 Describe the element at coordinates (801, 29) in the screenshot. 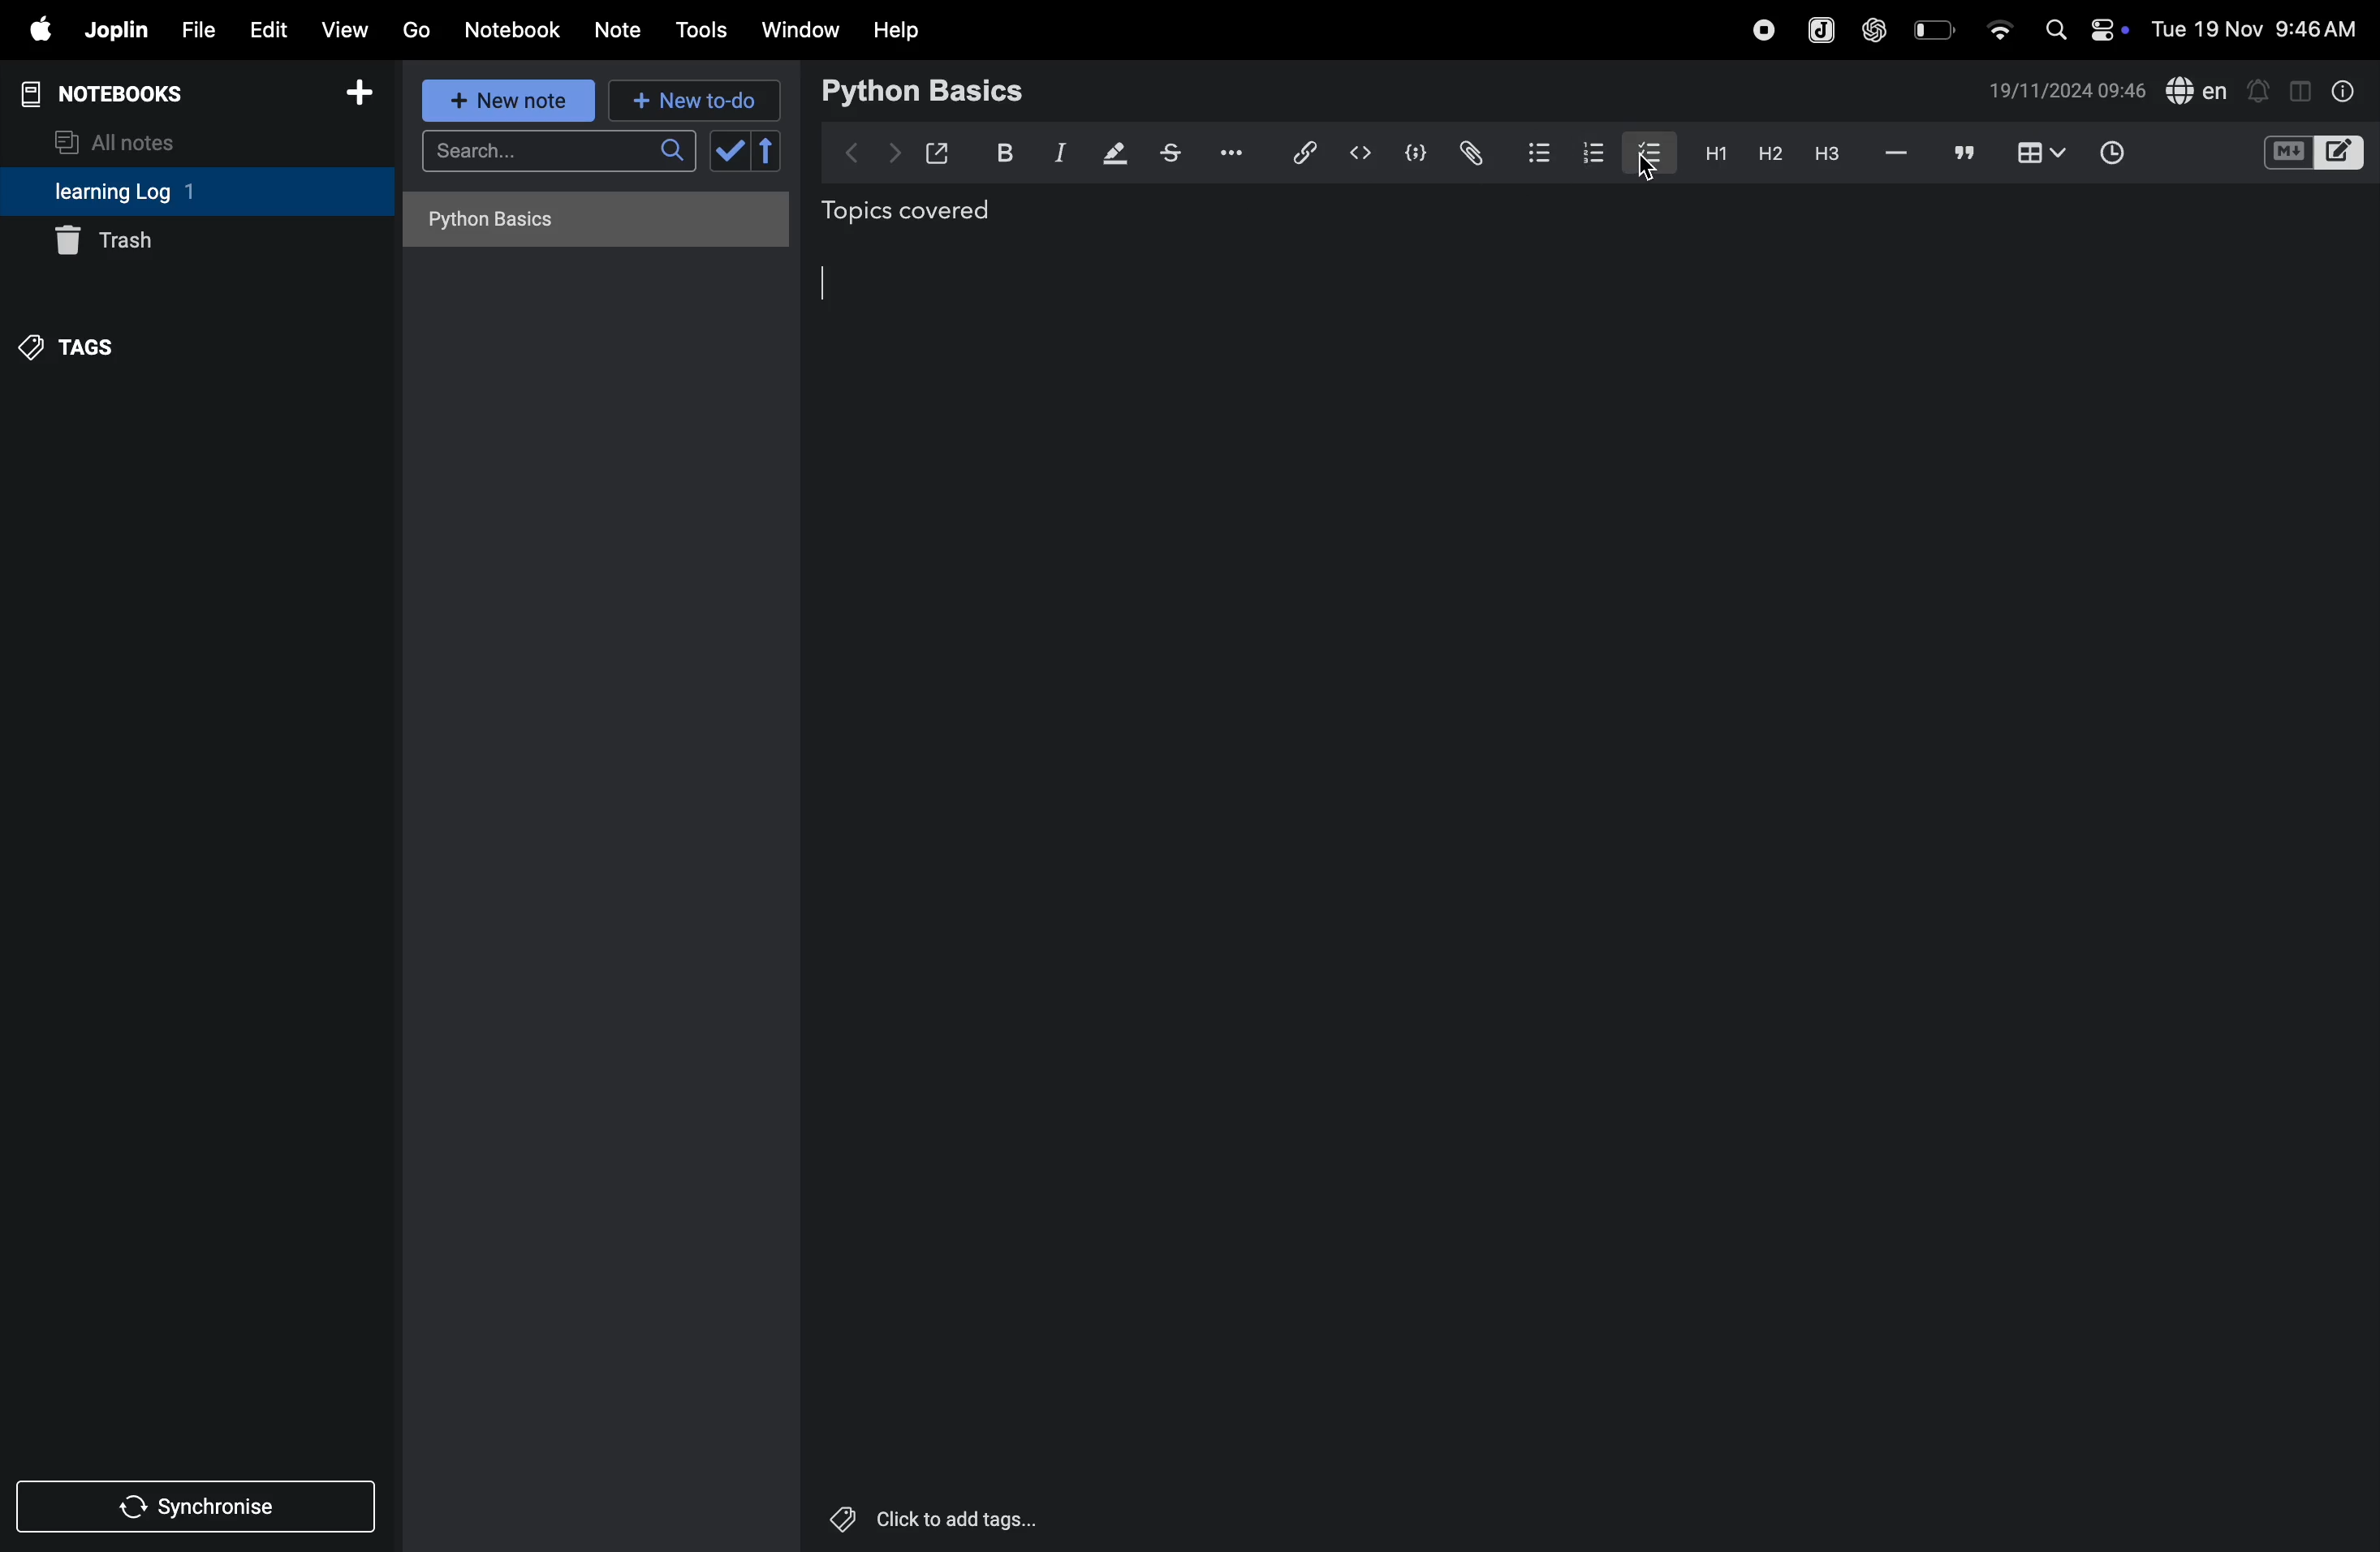

I see `window` at that location.